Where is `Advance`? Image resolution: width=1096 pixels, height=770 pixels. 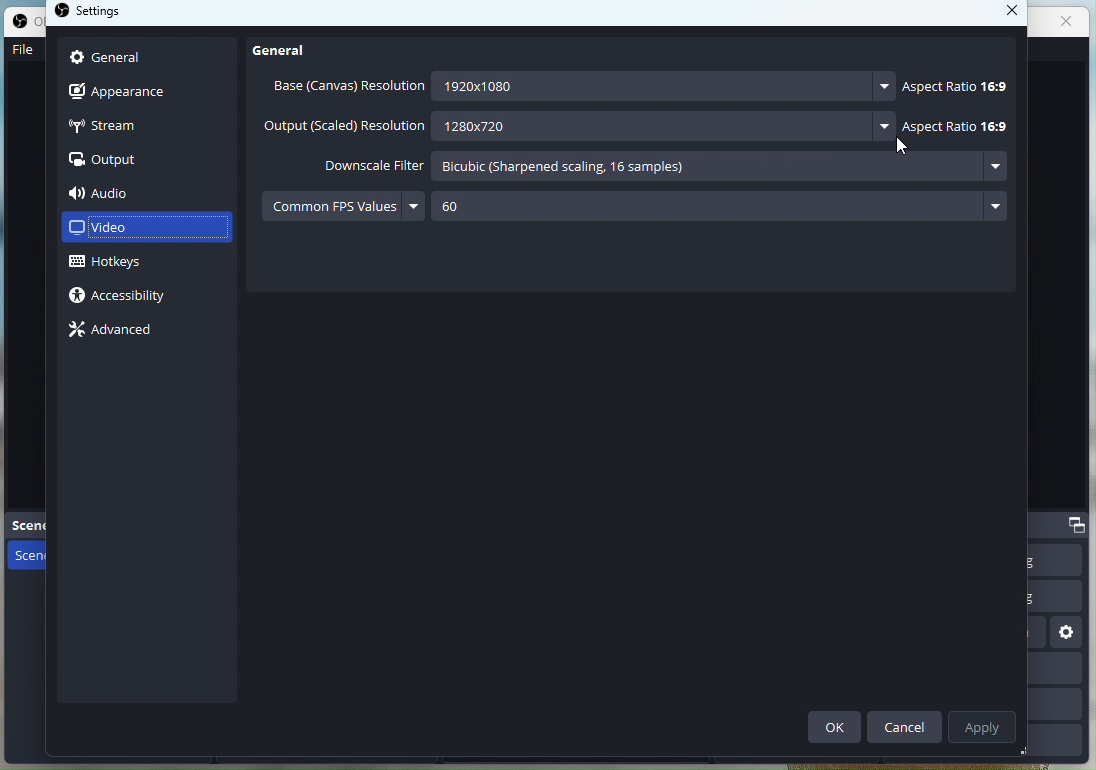
Advance is located at coordinates (116, 327).